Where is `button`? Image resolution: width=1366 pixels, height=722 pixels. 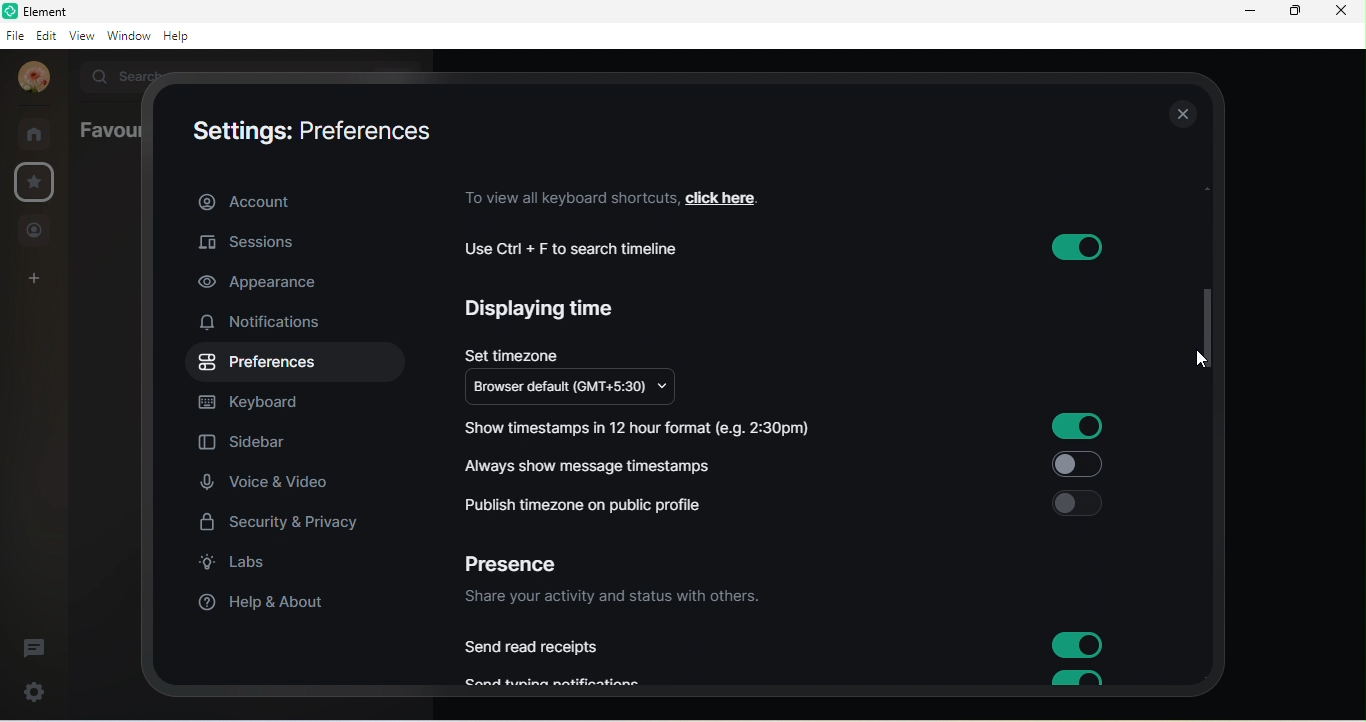 button is located at coordinates (1073, 247).